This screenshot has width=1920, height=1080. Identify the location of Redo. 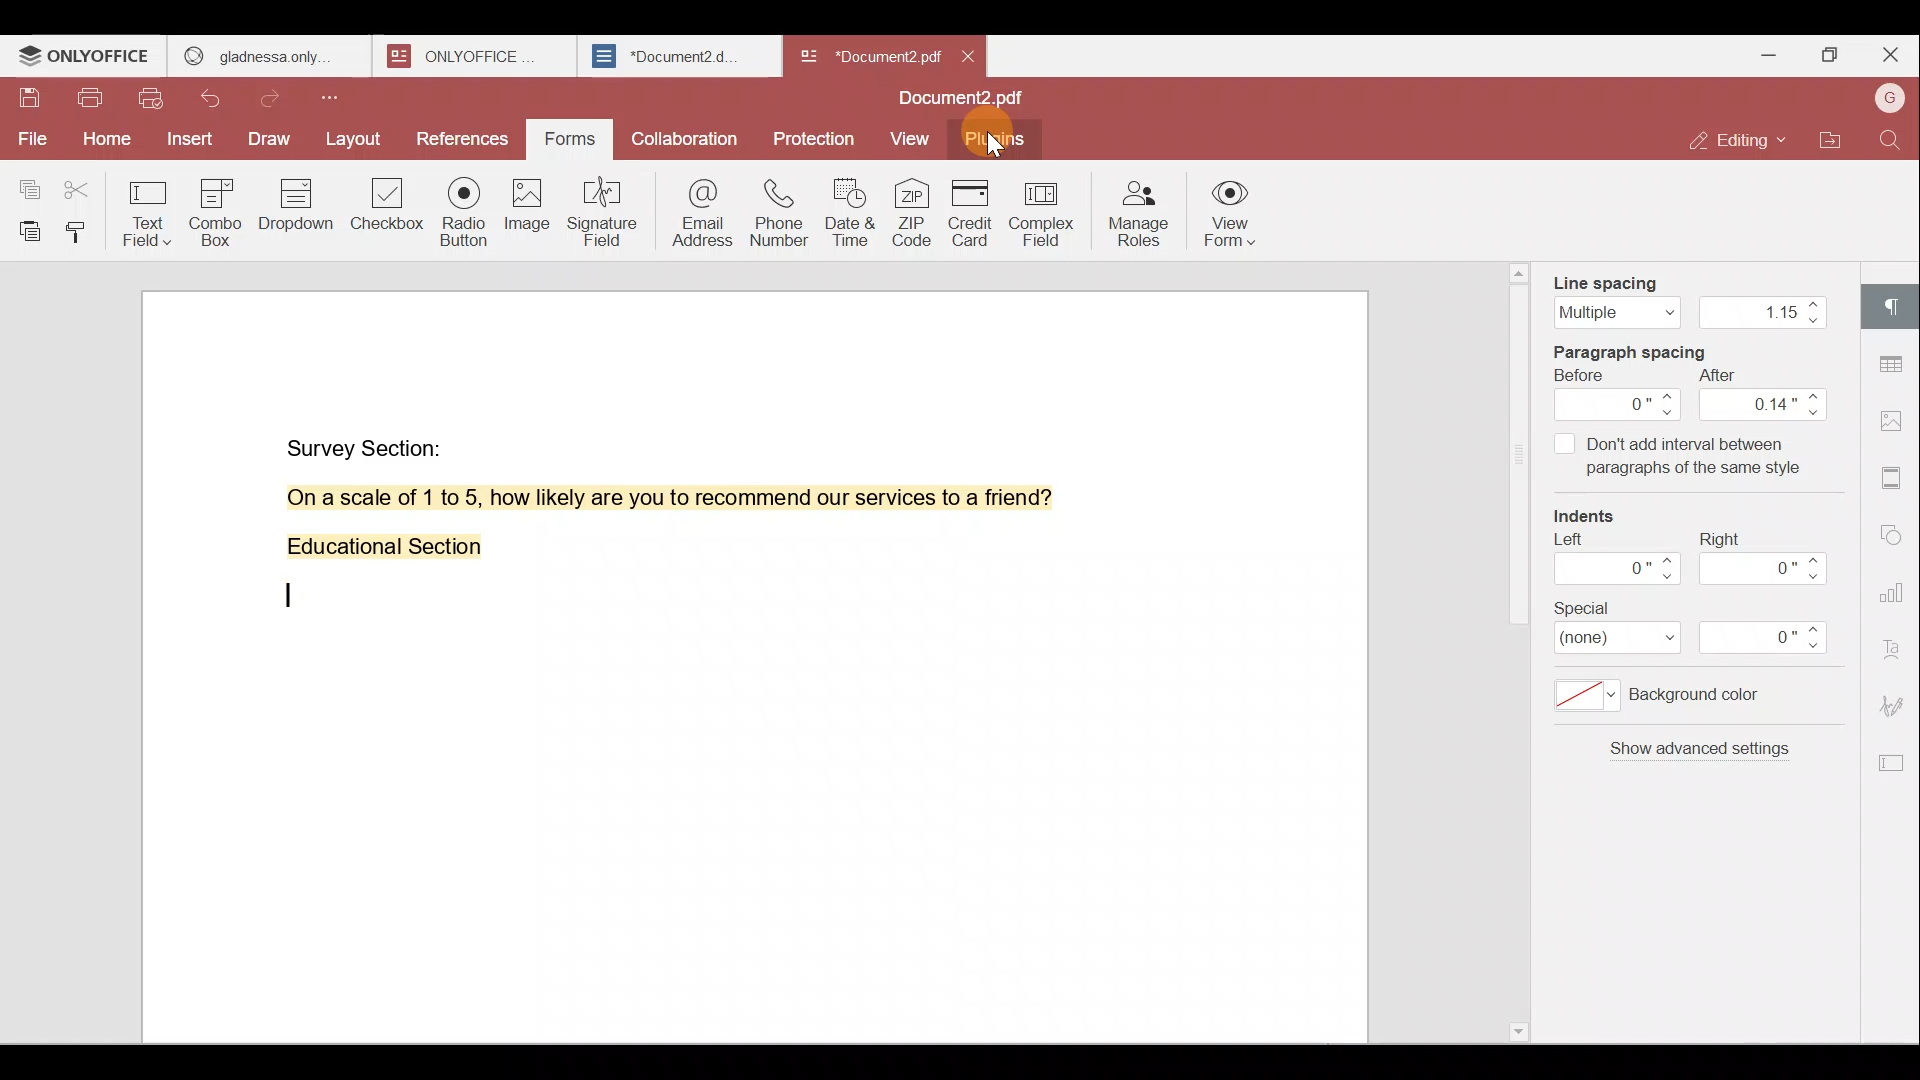
(276, 99).